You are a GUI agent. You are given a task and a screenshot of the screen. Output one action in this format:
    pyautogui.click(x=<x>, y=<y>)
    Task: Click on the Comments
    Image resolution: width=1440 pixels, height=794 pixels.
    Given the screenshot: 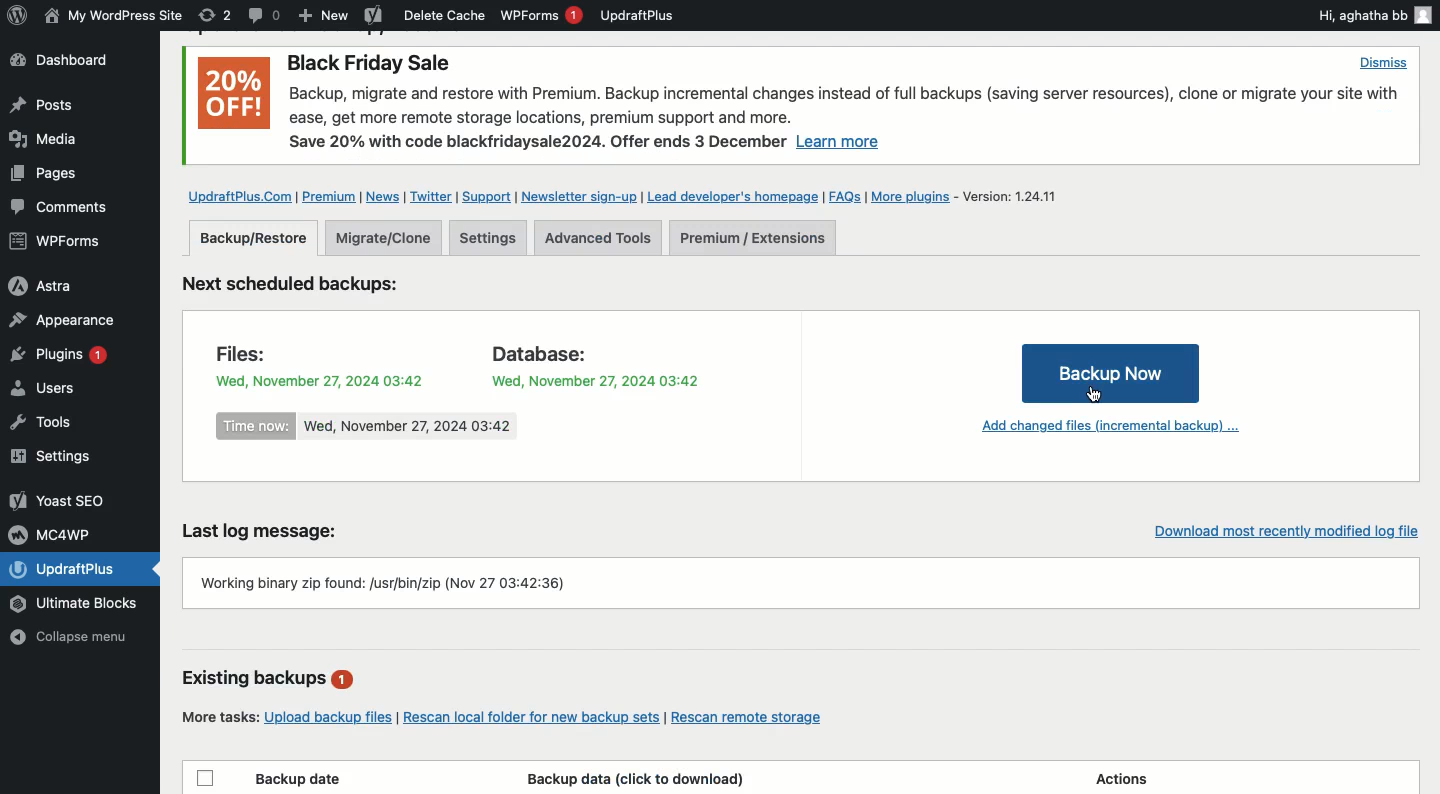 What is the action you would take?
    pyautogui.click(x=62, y=208)
    